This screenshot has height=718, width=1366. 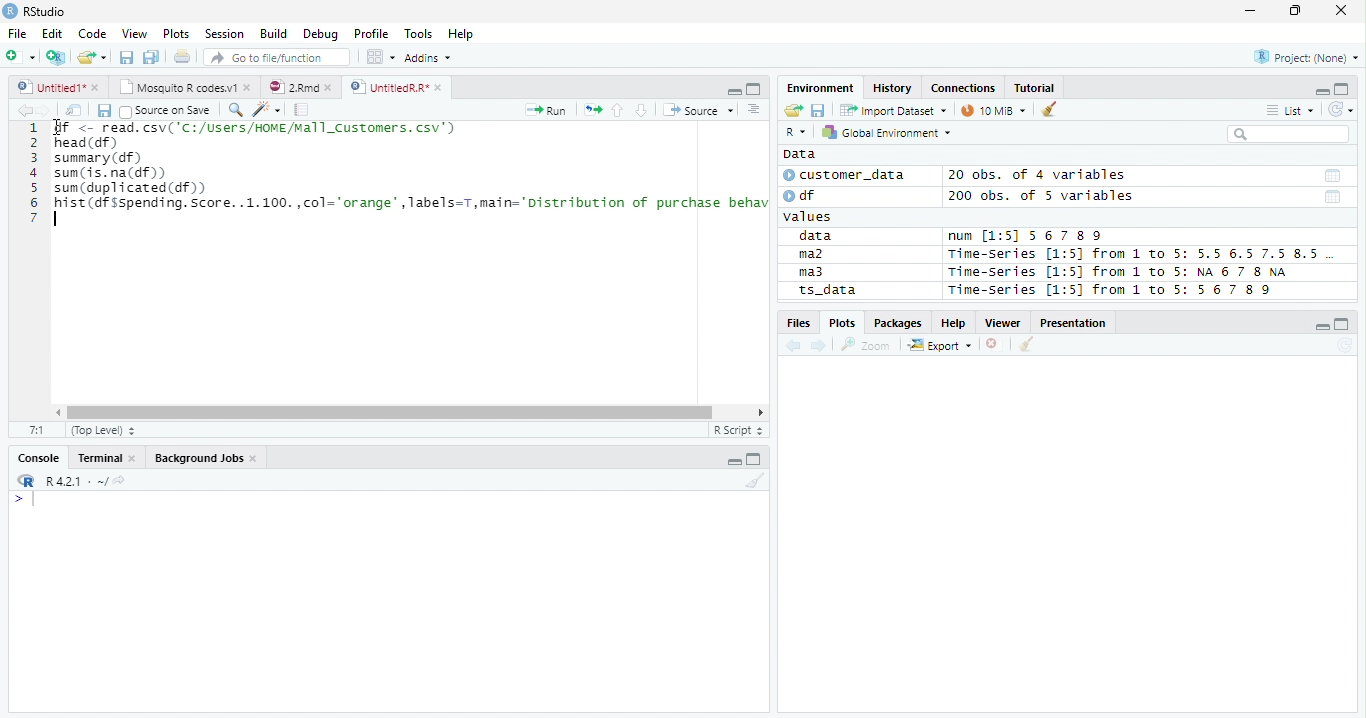 I want to click on Viewer, so click(x=1006, y=323).